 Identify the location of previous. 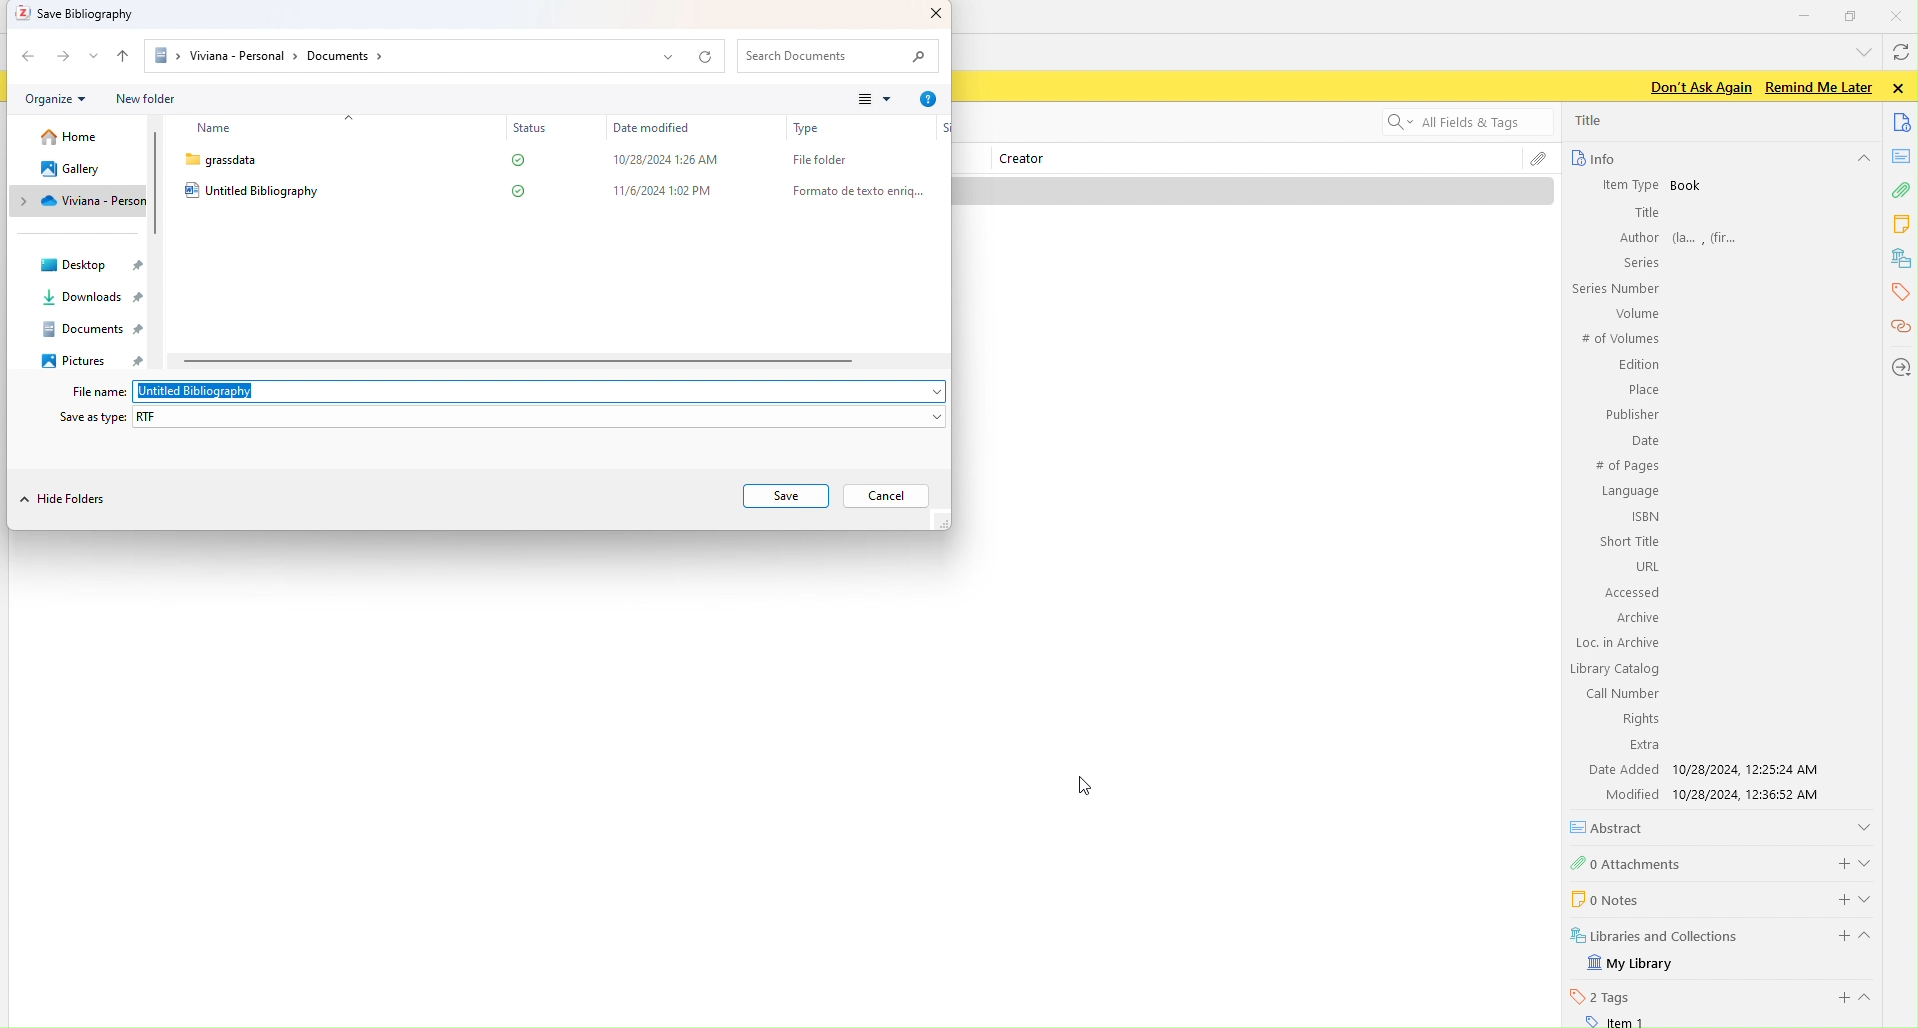
(27, 55).